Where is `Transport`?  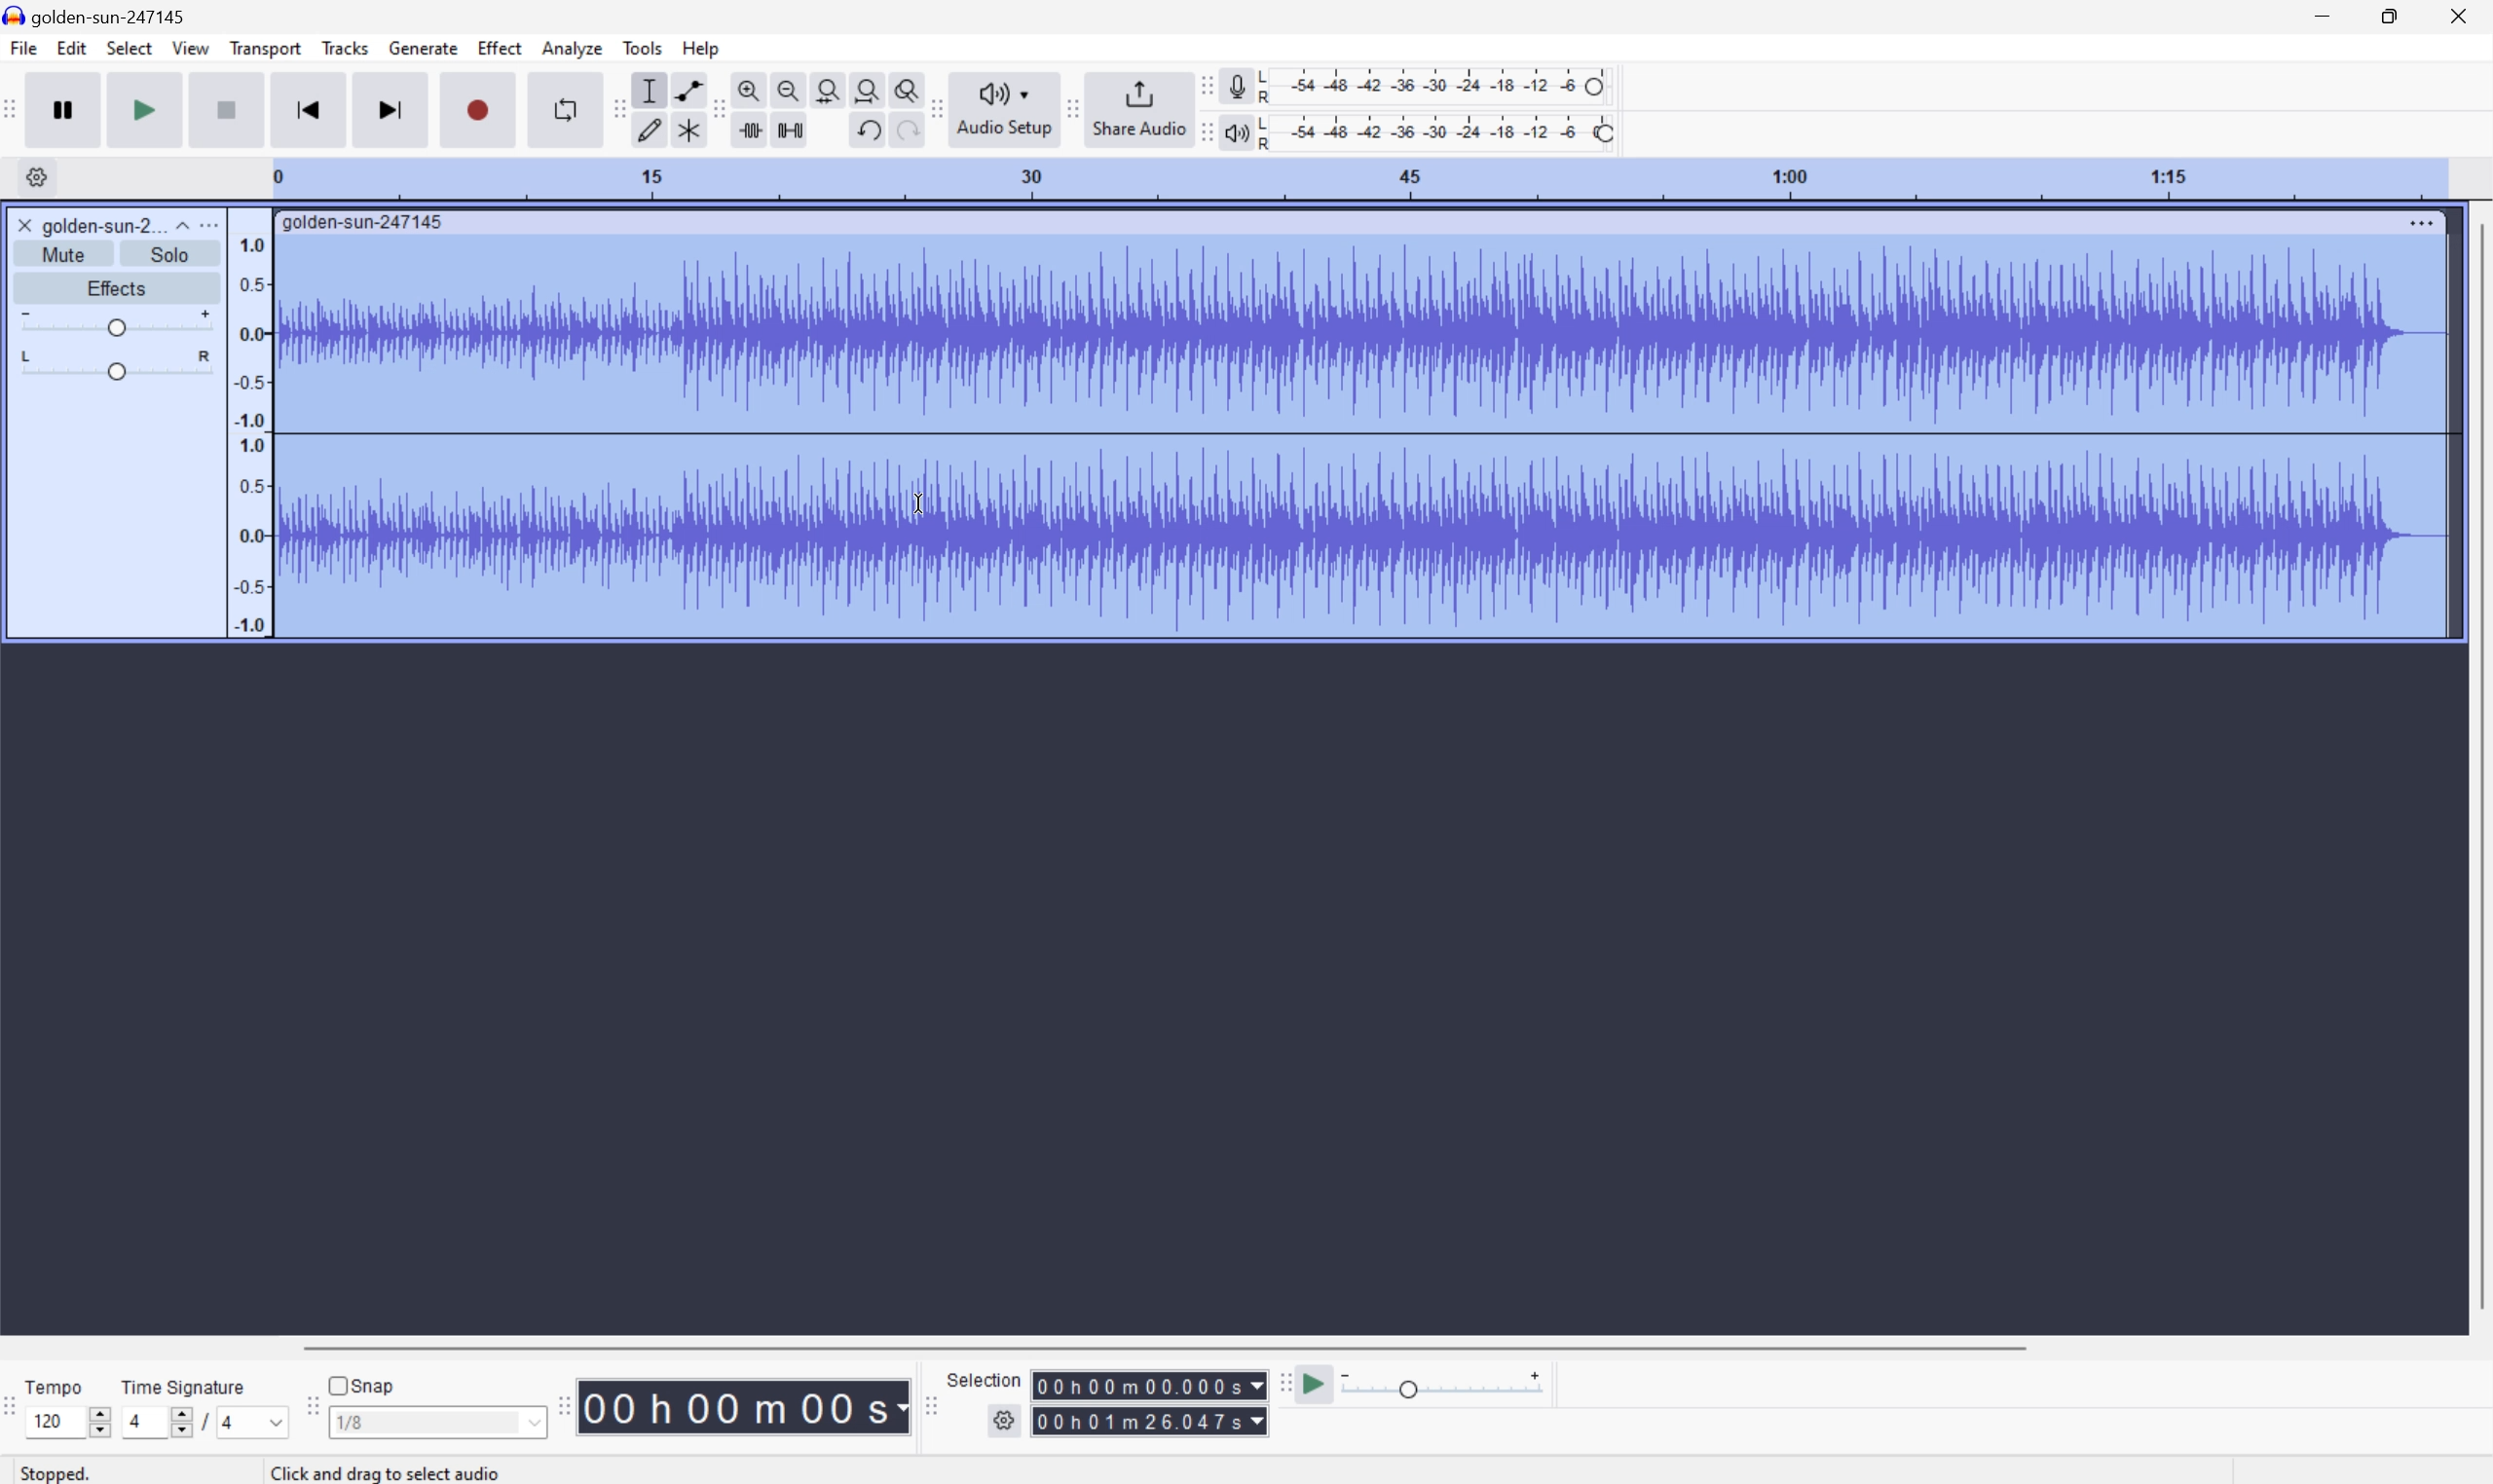
Transport is located at coordinates (267, 49).